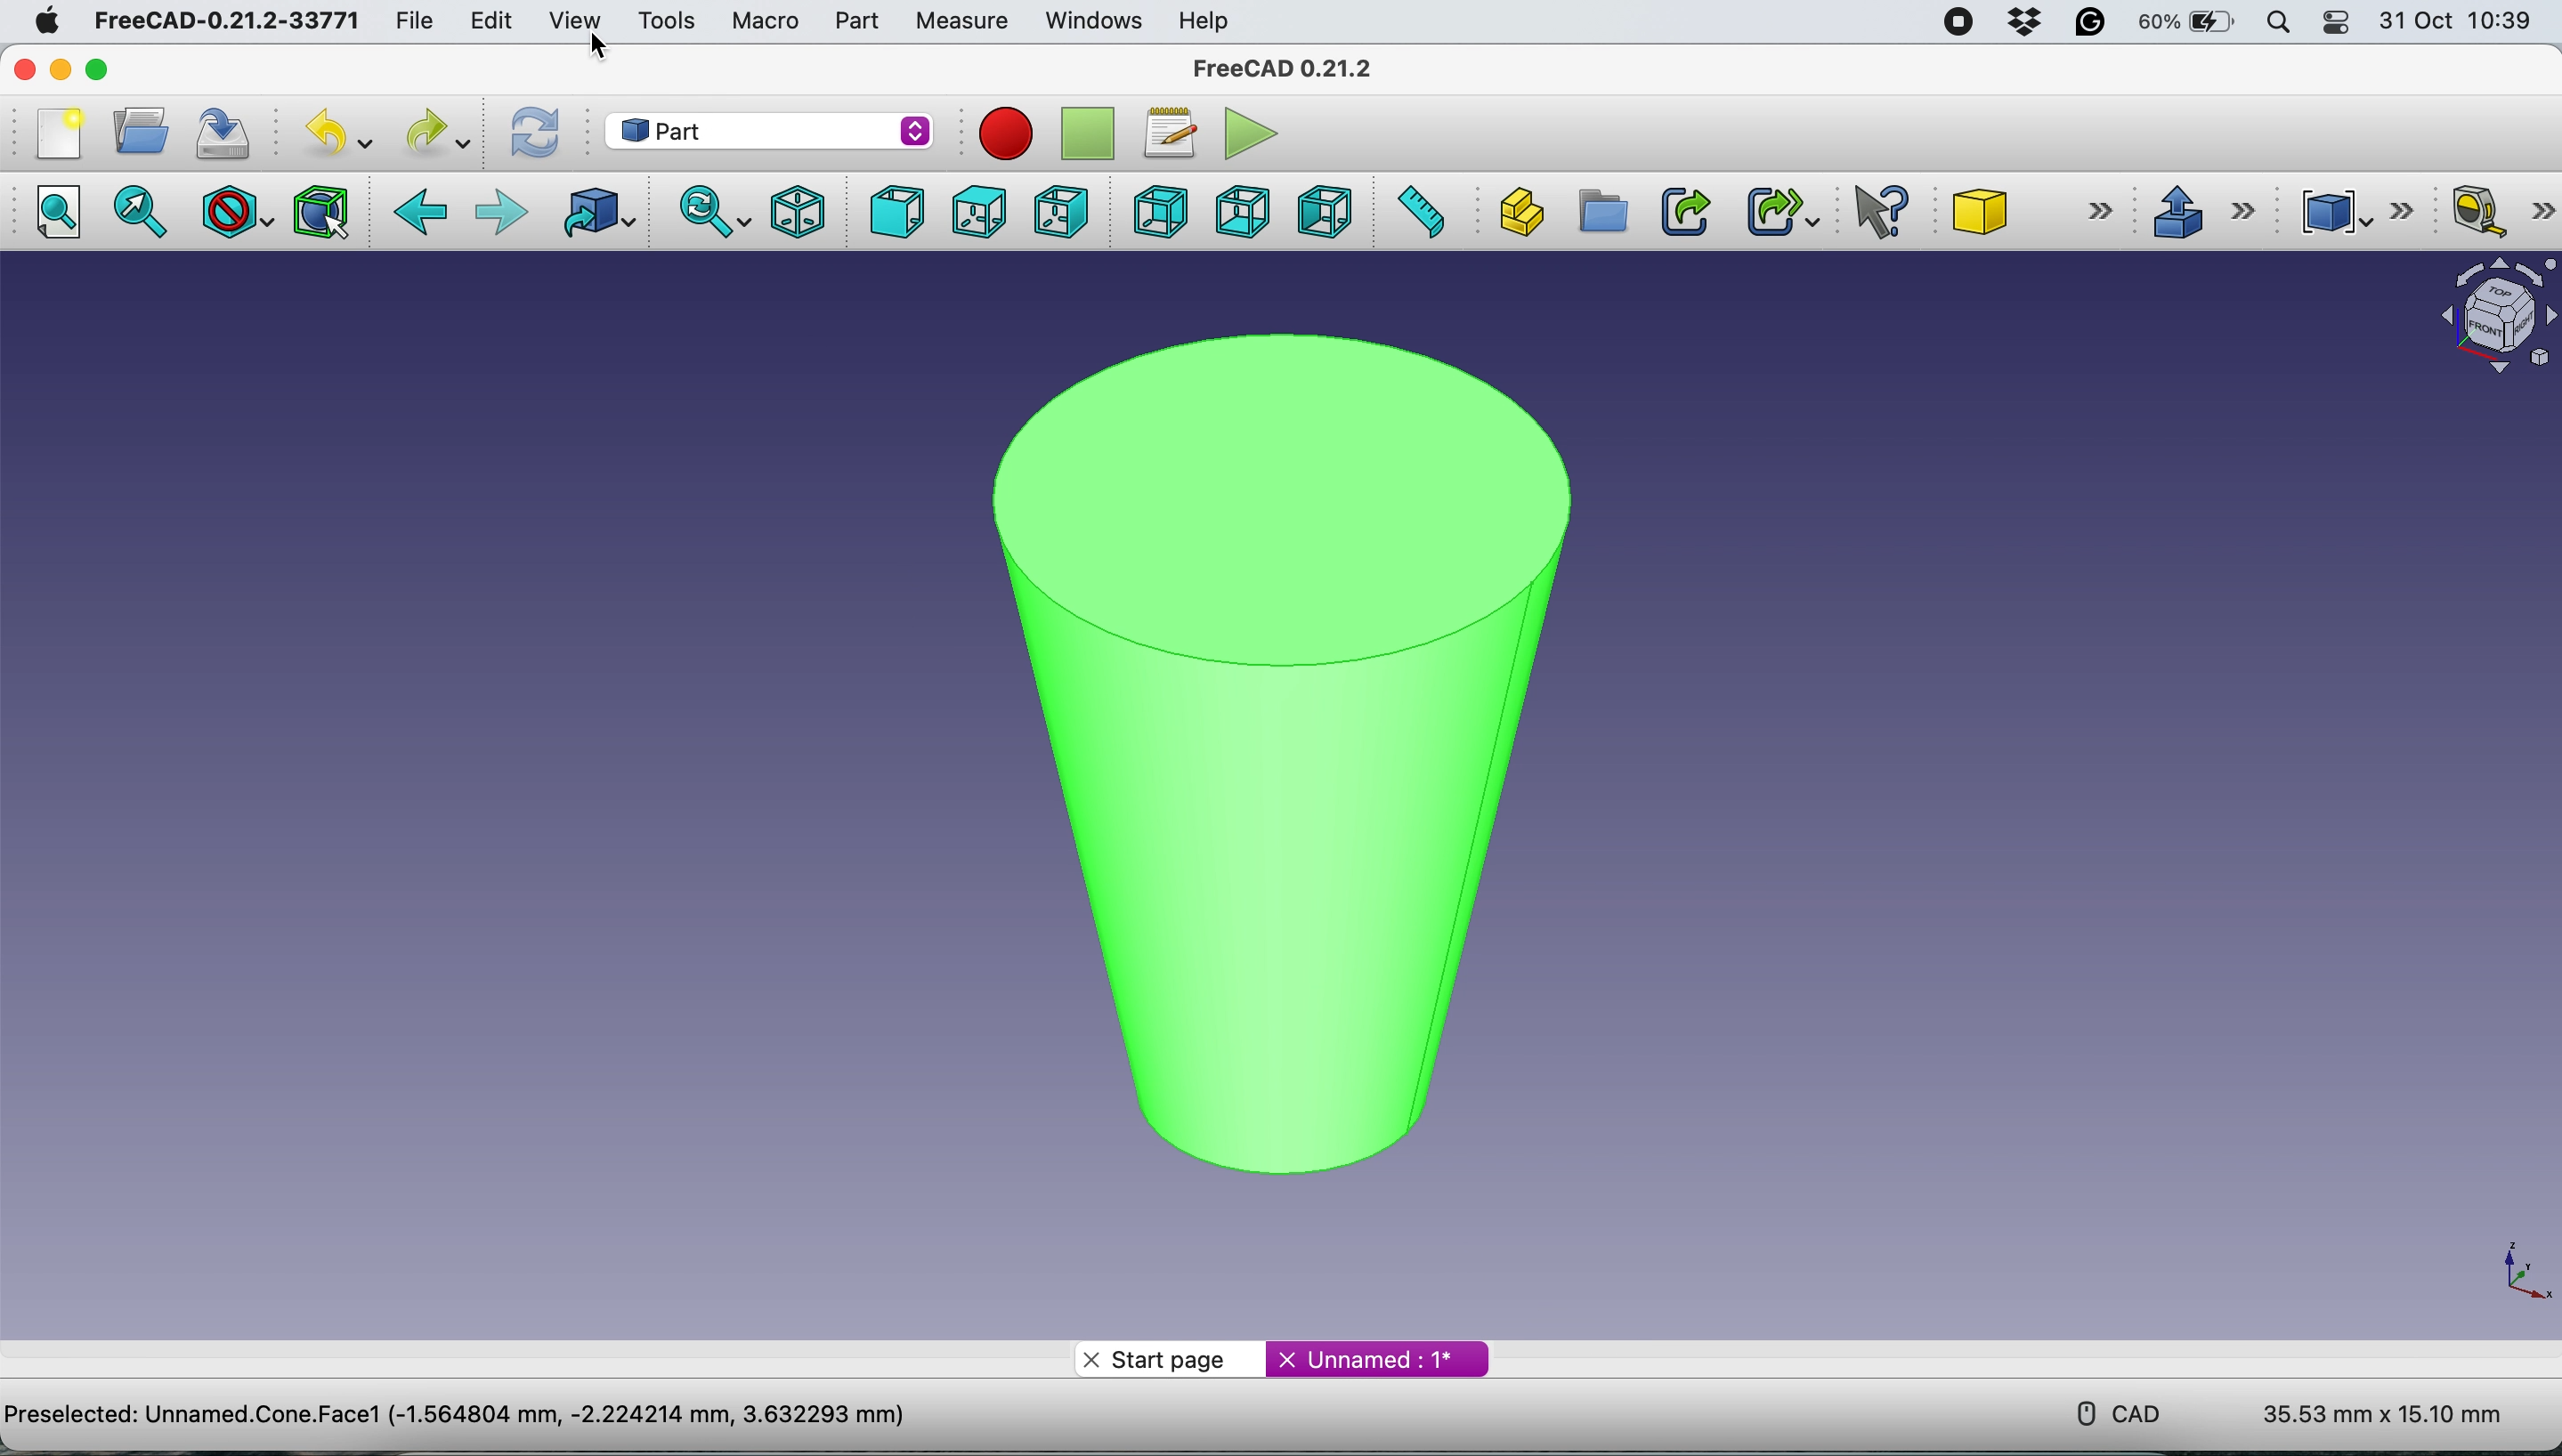 This screenshot has height=1456, width=2562. Describe the element at coordinates (2092, 26) in the screenshot. I see `grammarly` at that location.